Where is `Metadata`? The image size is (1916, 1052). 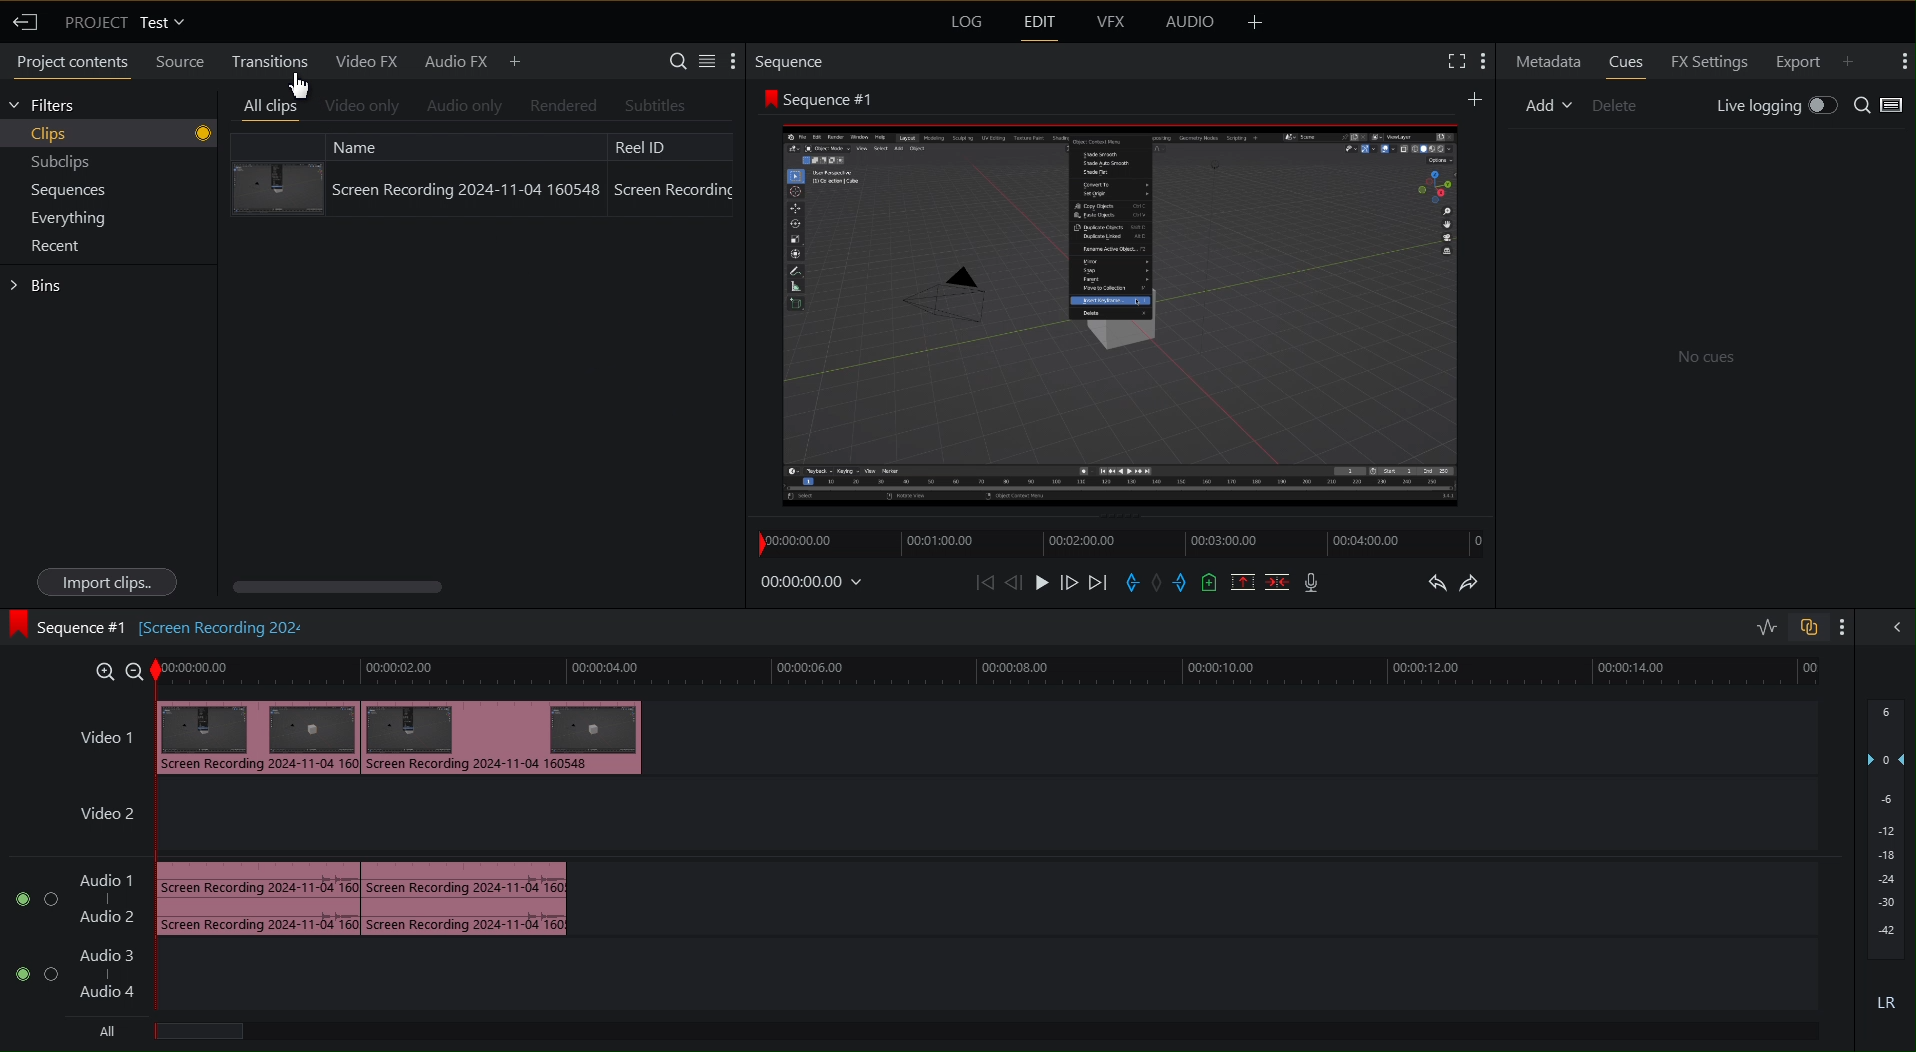 Metadata is located at coordinates (1545, 61).